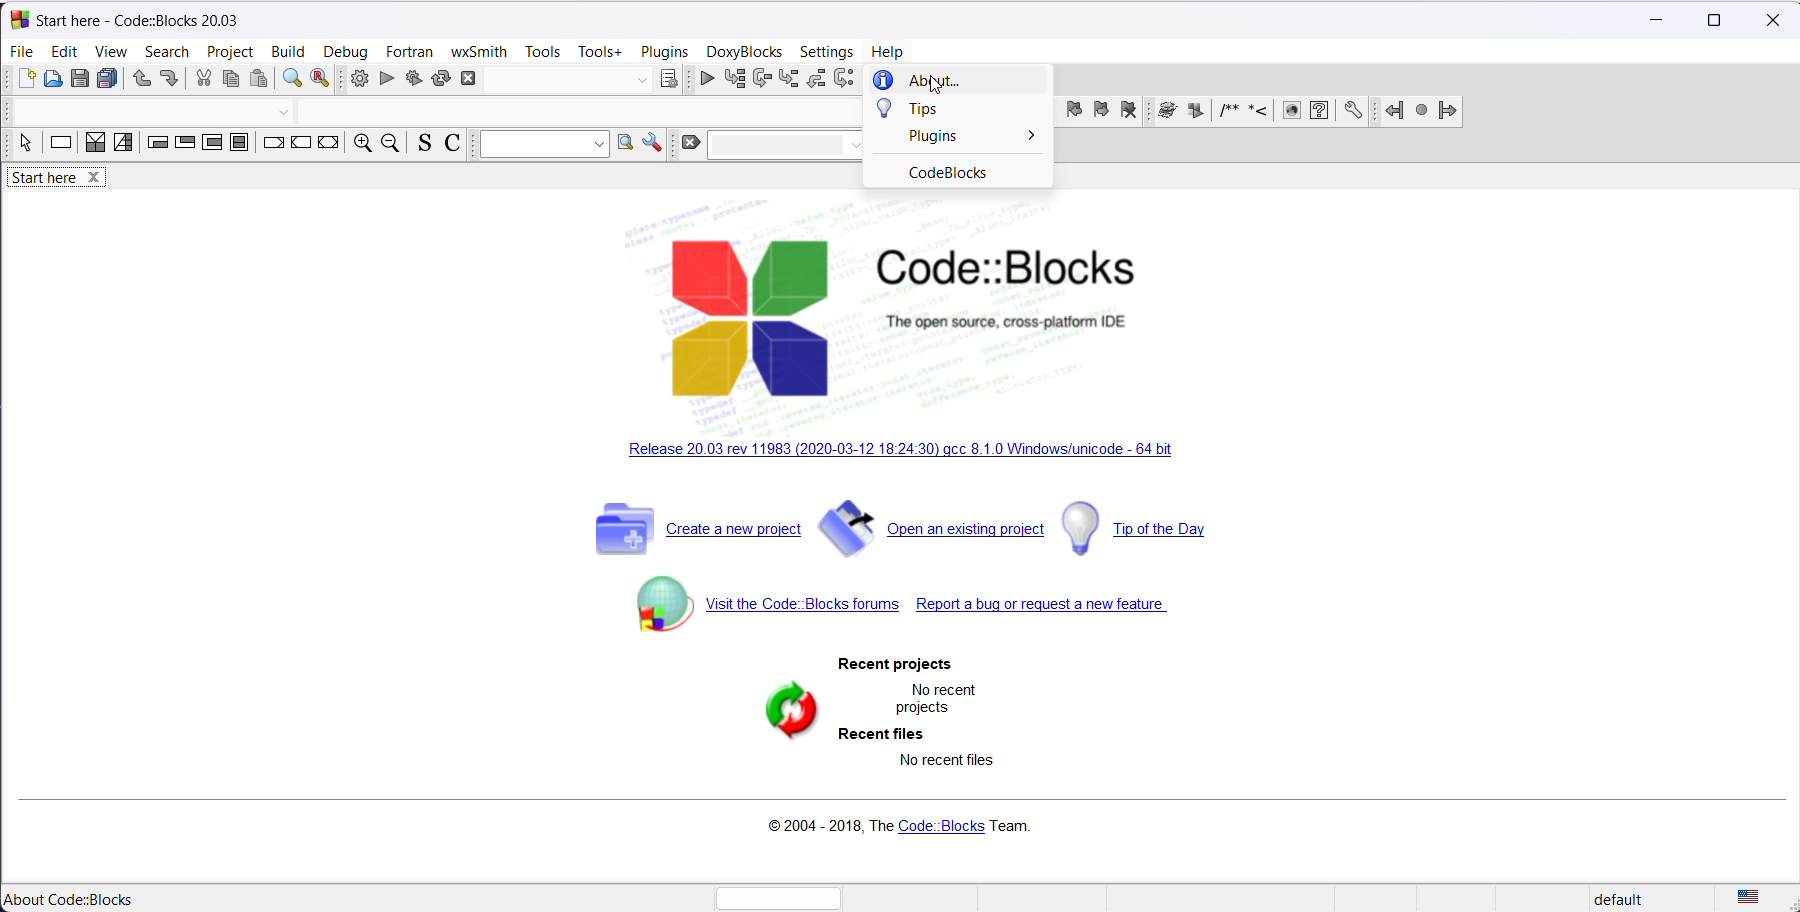  I want to click on fortran, so click(408, 51).